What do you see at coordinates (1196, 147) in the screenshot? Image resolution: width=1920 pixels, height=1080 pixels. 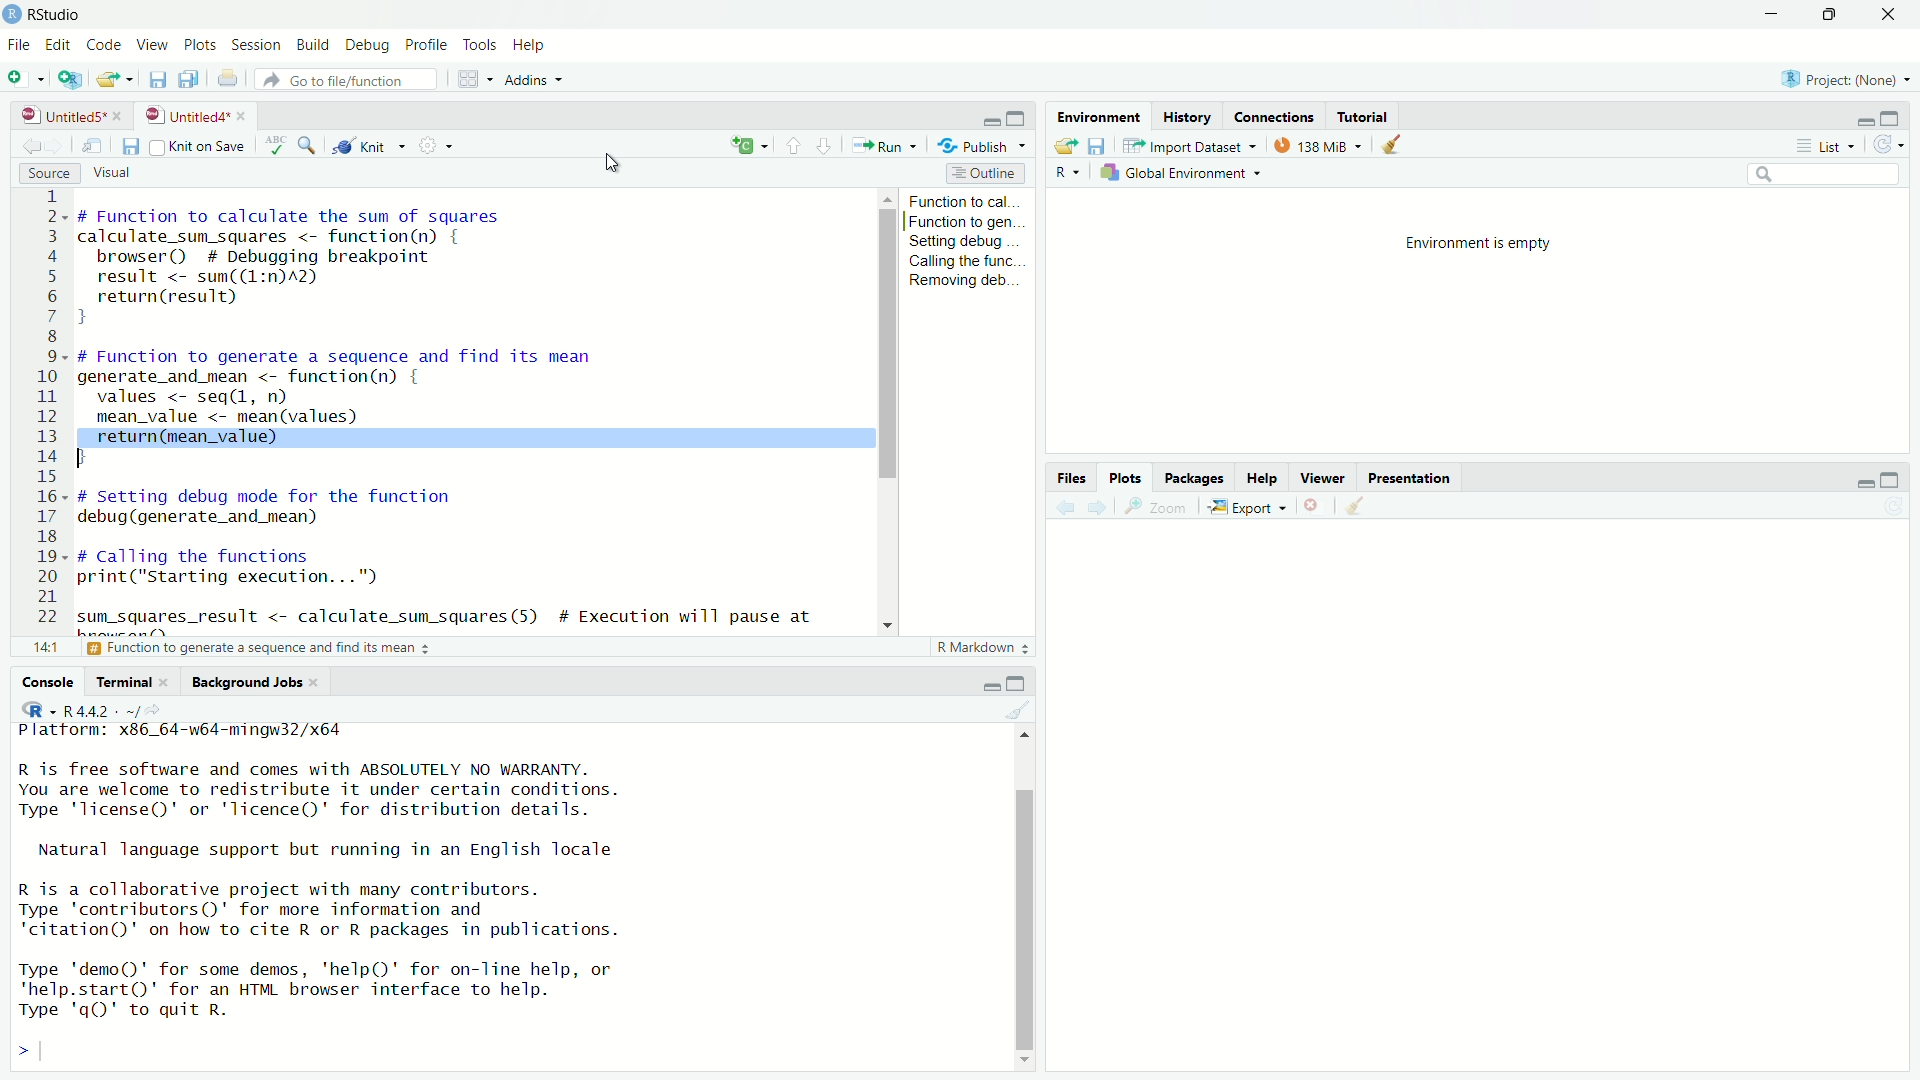 I see `import dataset` at bounding box center [1196, 147].